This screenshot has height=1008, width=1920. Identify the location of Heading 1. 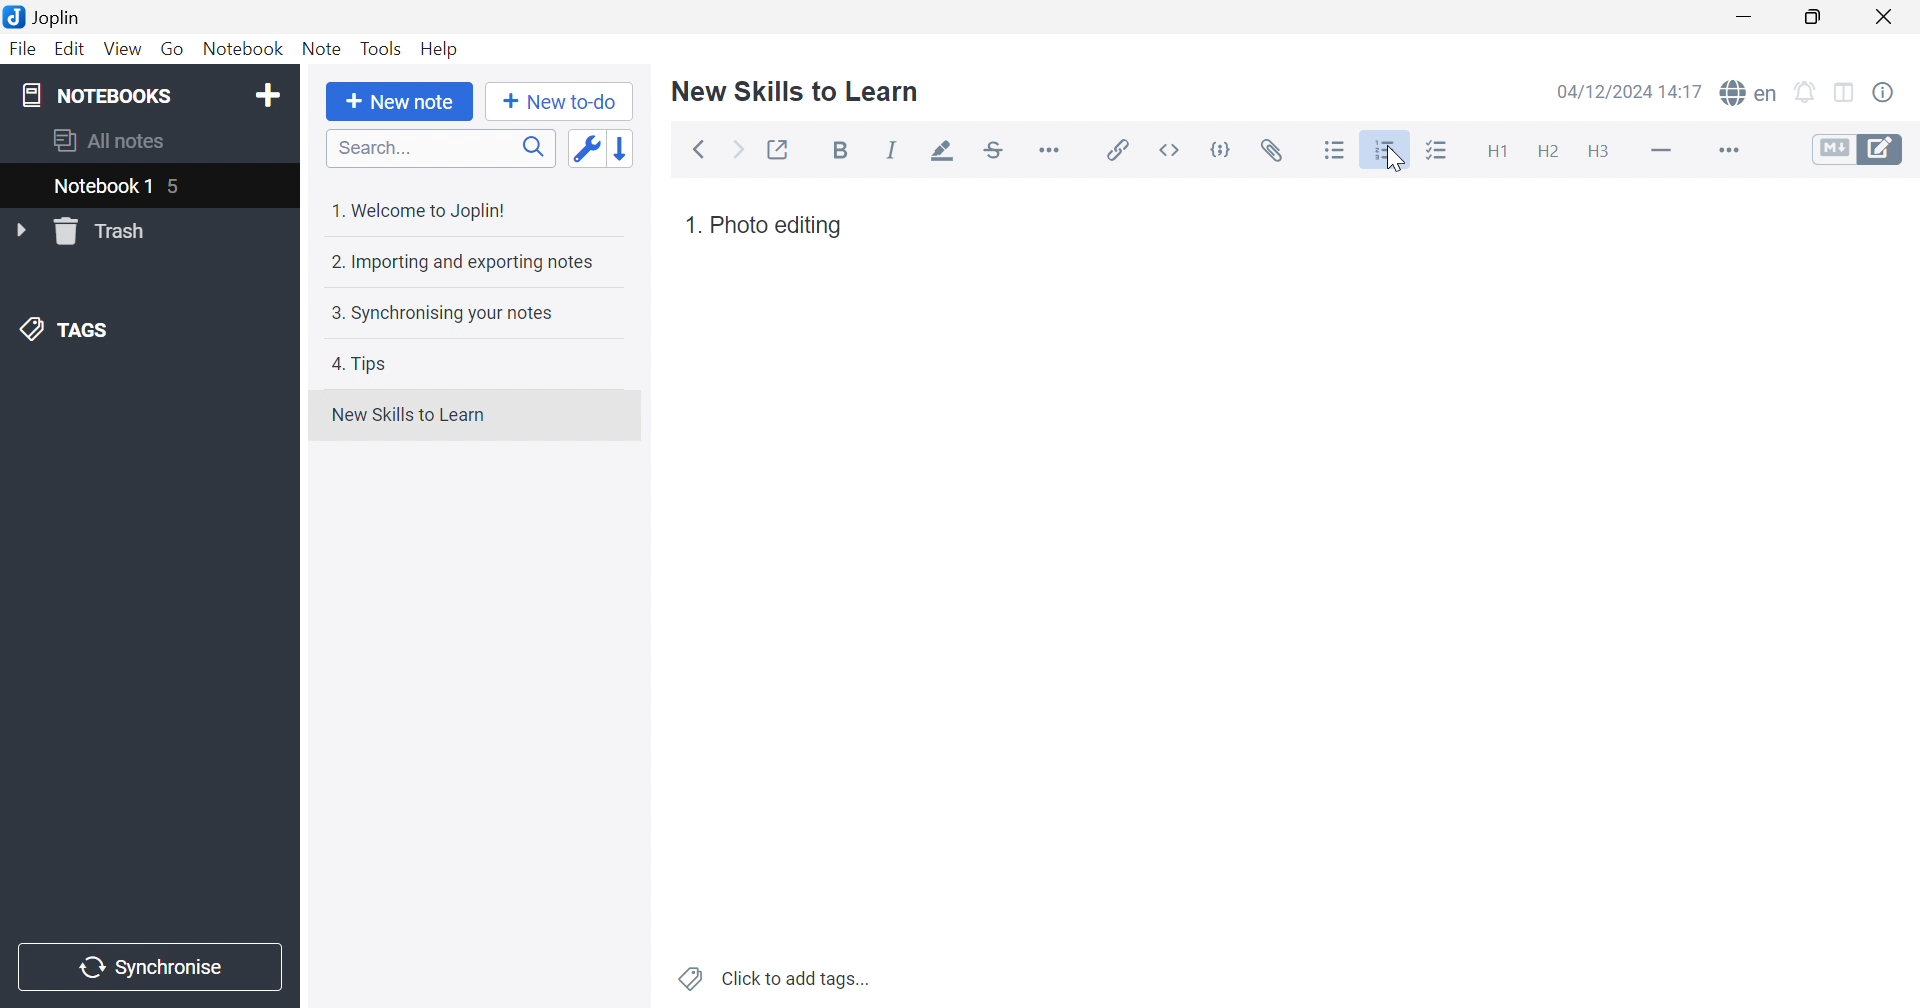
(1495, 153).